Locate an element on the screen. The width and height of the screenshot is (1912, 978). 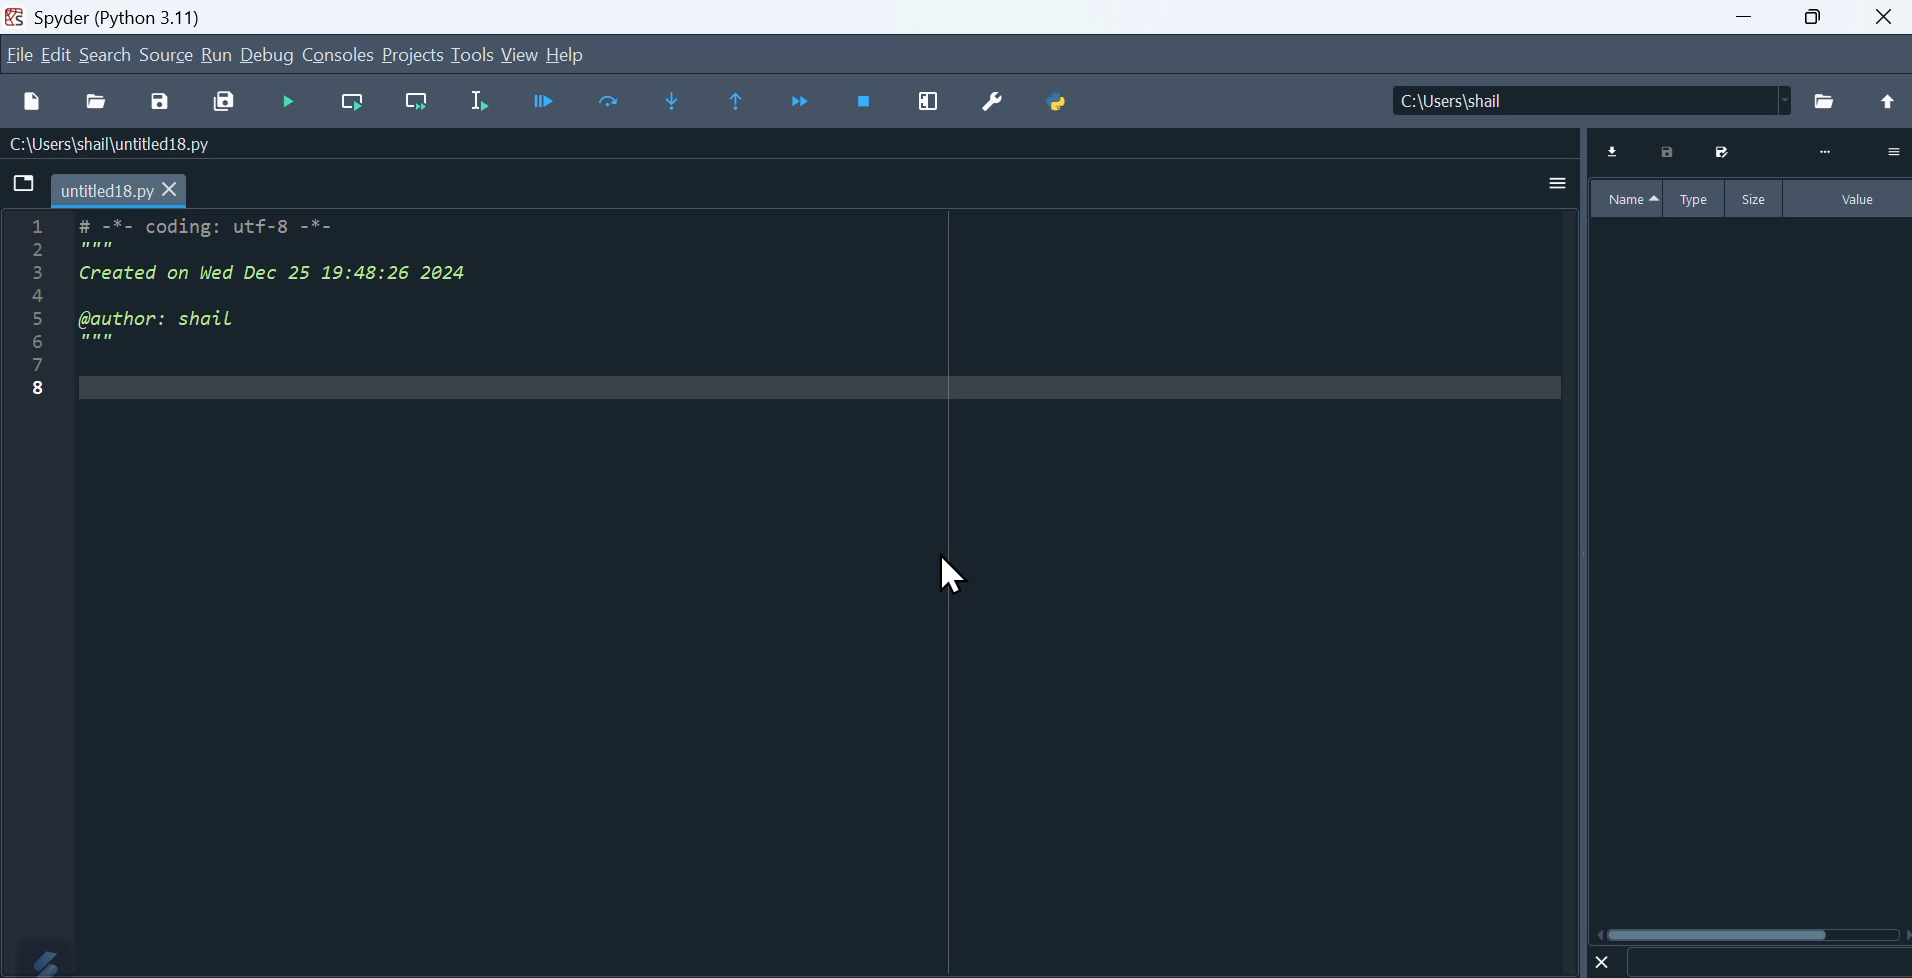
More is located at coordinates (1825, 153).